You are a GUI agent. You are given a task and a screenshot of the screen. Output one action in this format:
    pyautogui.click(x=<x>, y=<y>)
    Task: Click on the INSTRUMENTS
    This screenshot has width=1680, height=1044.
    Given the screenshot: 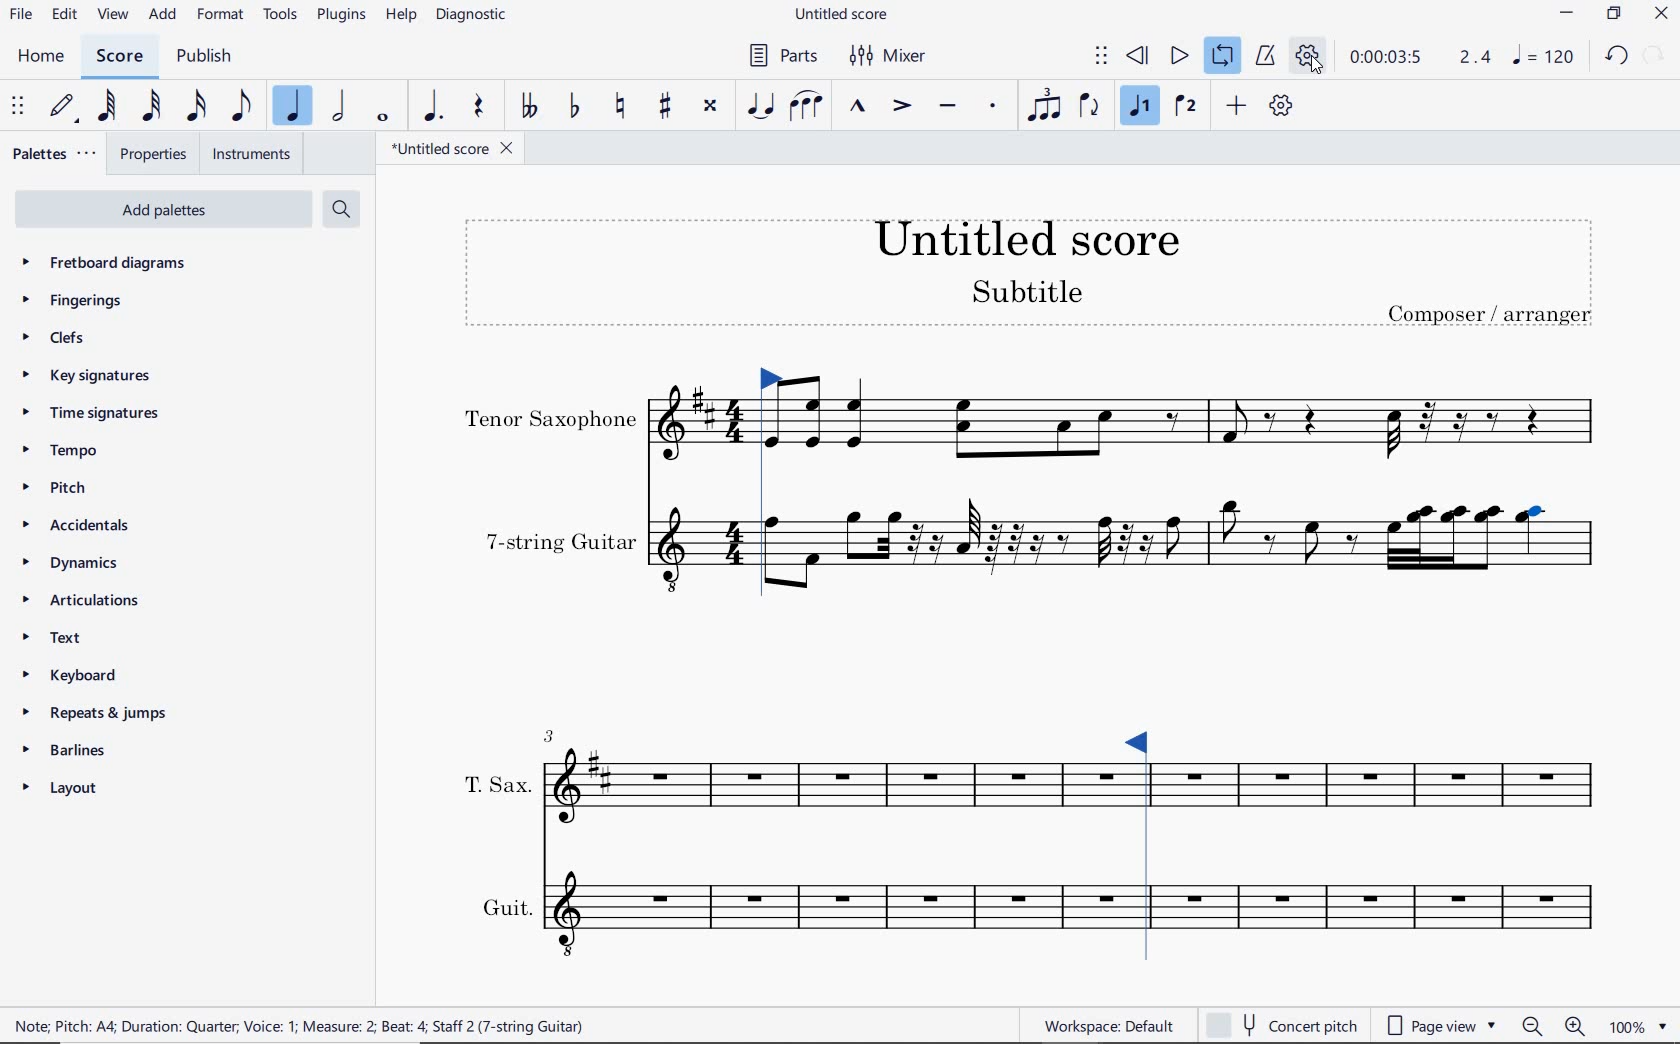 What is the action you would take?
    pyautogui.click(x=255, y=156)
    